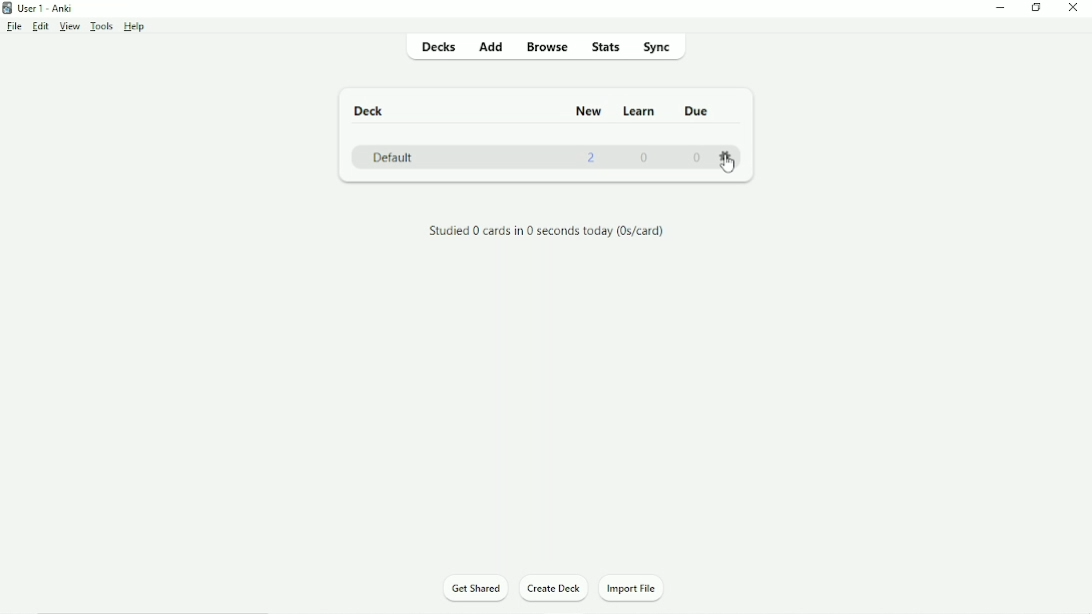  Describe the element at coordinates (546, 230) in the screenshot. I see `Studied 0 cards in 0 seconds today (0s/card)` at that location.